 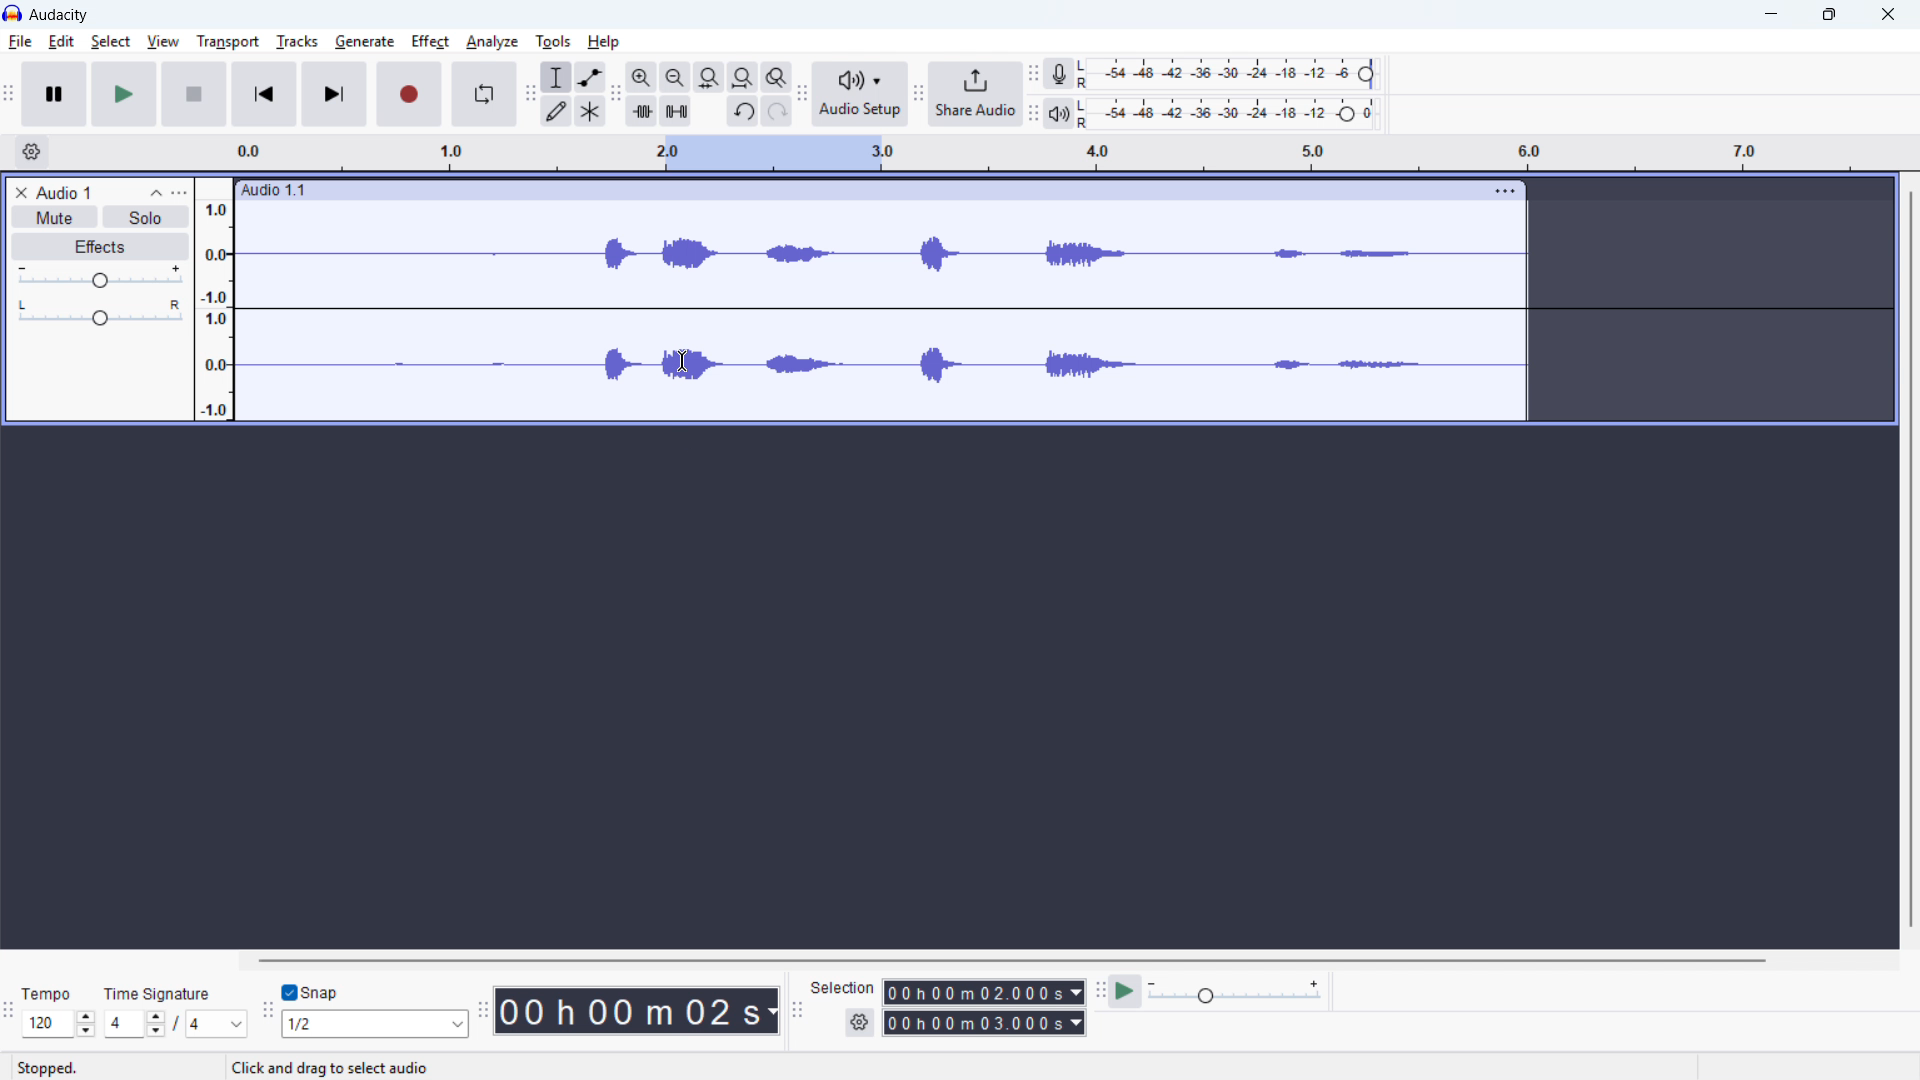 What do you see at coordinates (64, 192) in the screenshot?
I see `Audio 1` at bounding box center [64, 192].